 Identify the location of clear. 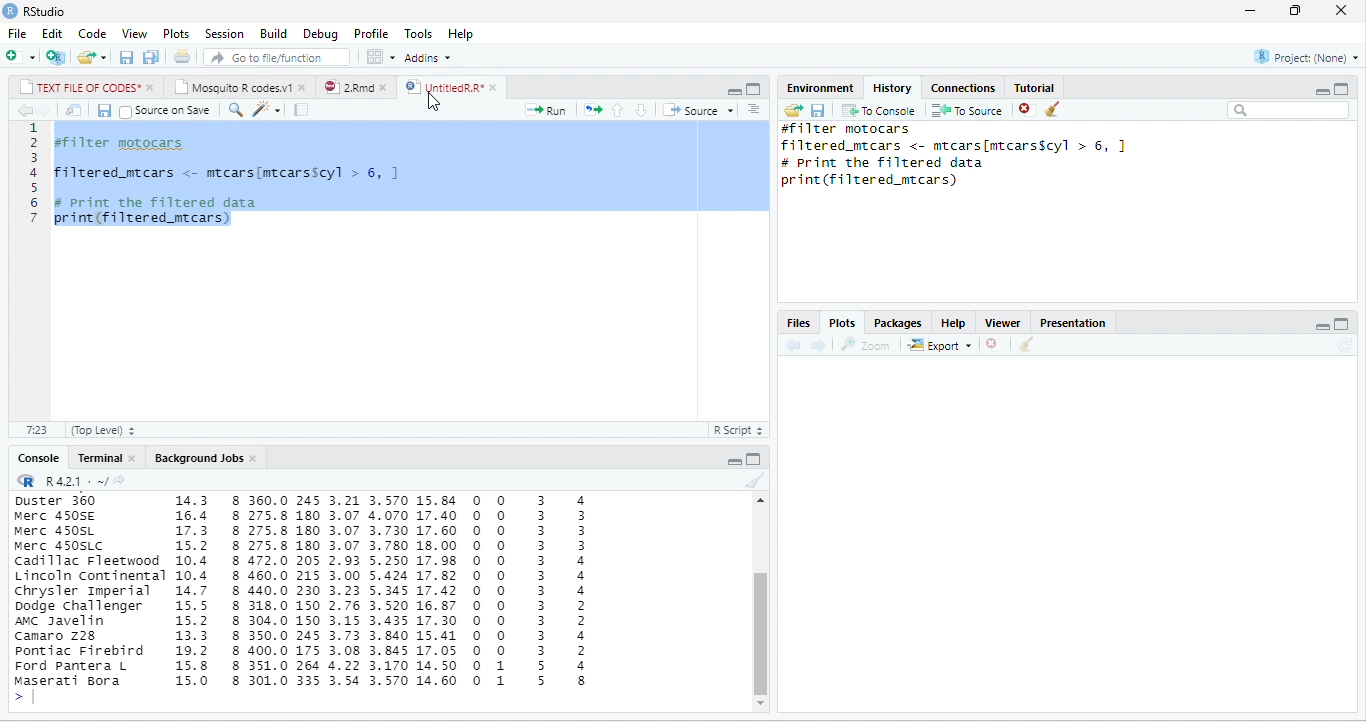
(756, 480).